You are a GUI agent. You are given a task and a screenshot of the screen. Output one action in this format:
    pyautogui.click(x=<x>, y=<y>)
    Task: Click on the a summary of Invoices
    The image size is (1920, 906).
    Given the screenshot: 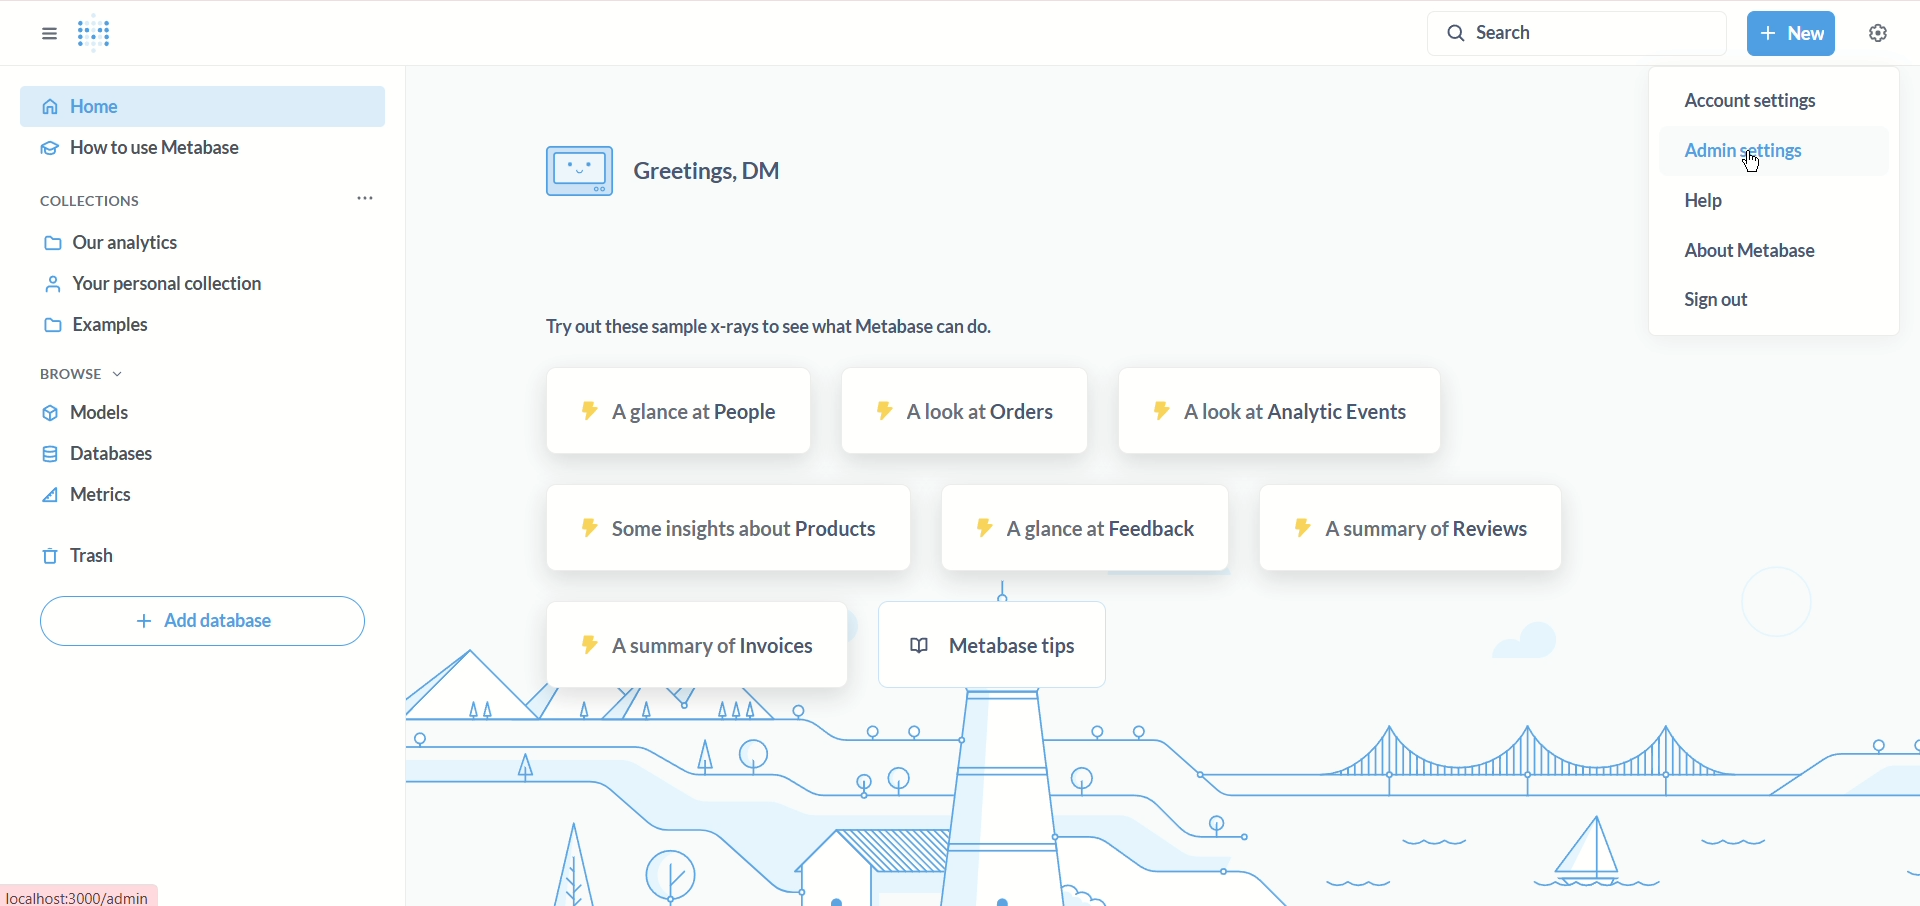 What is the action you would take?
    pyautogui.click(x=698, y=646)
    